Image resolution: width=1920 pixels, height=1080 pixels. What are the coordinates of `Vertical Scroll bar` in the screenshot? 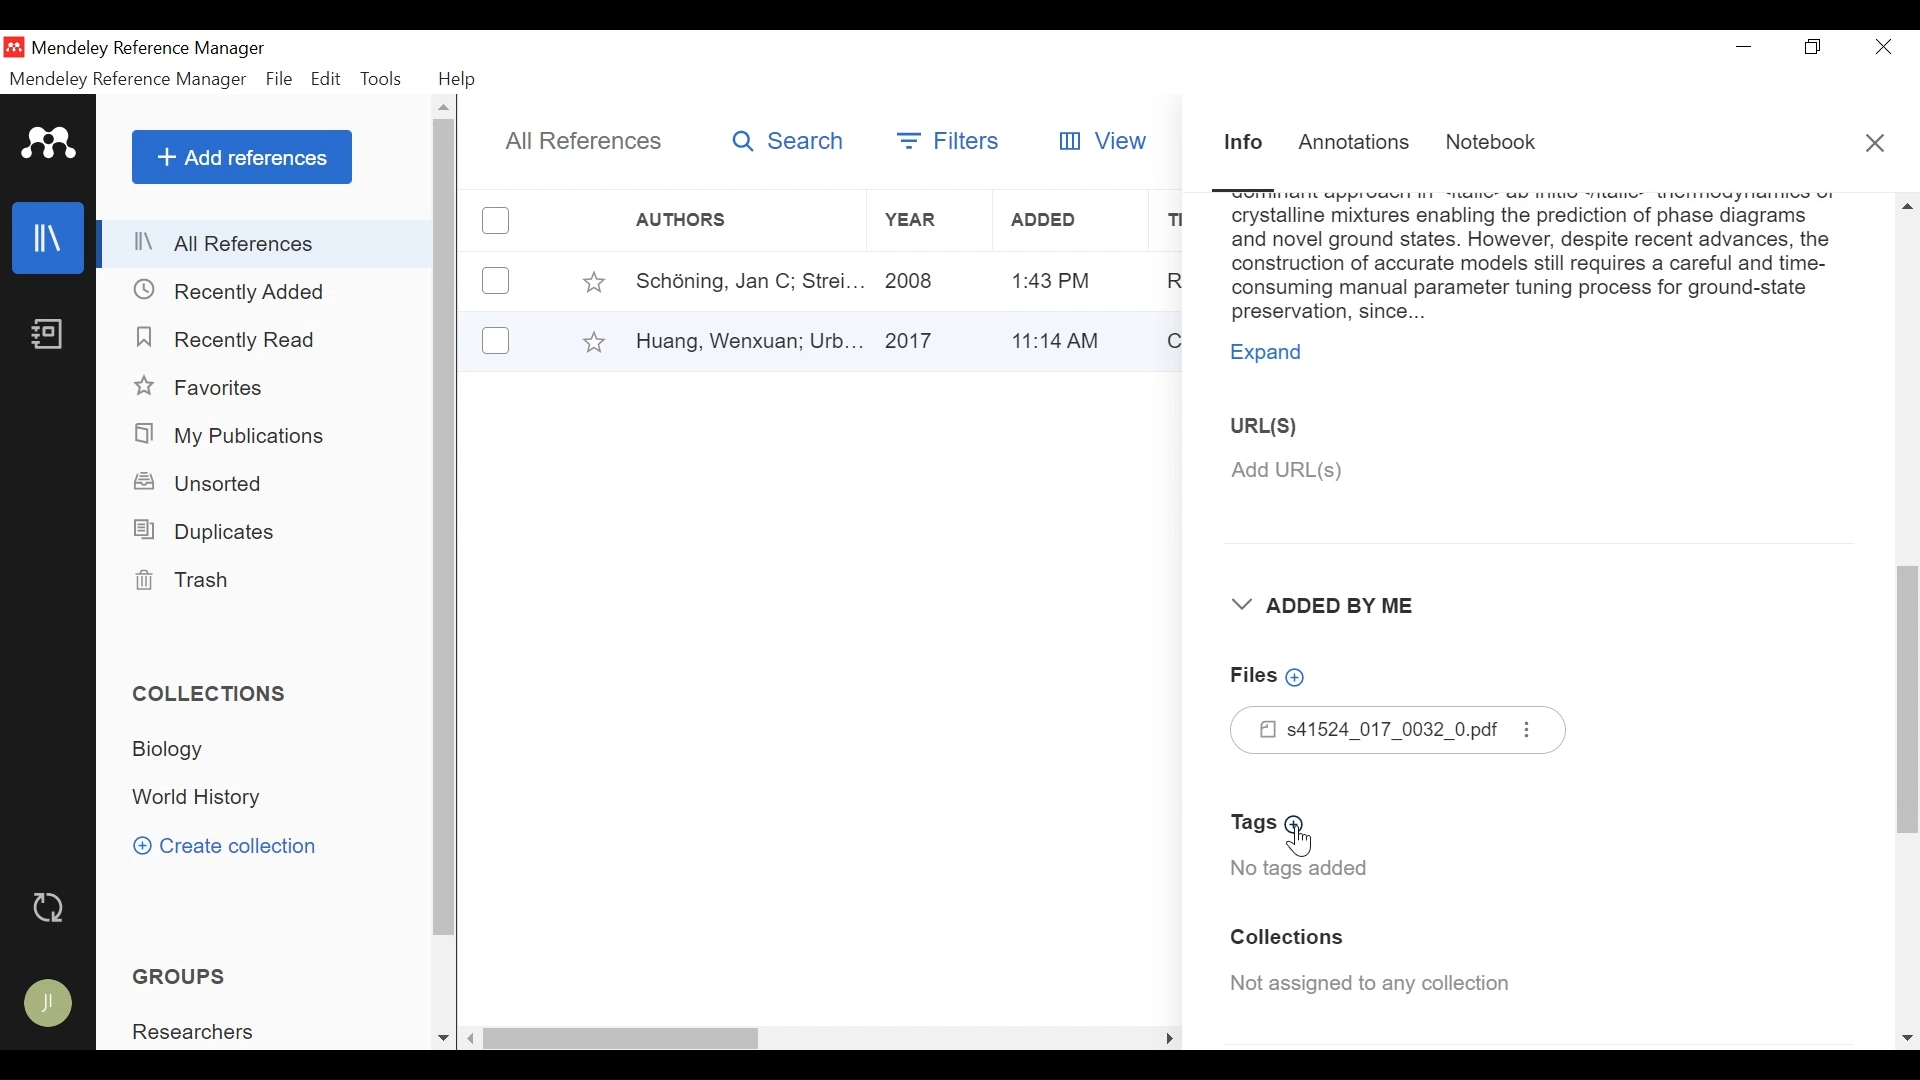 It's located at (1908, 698).